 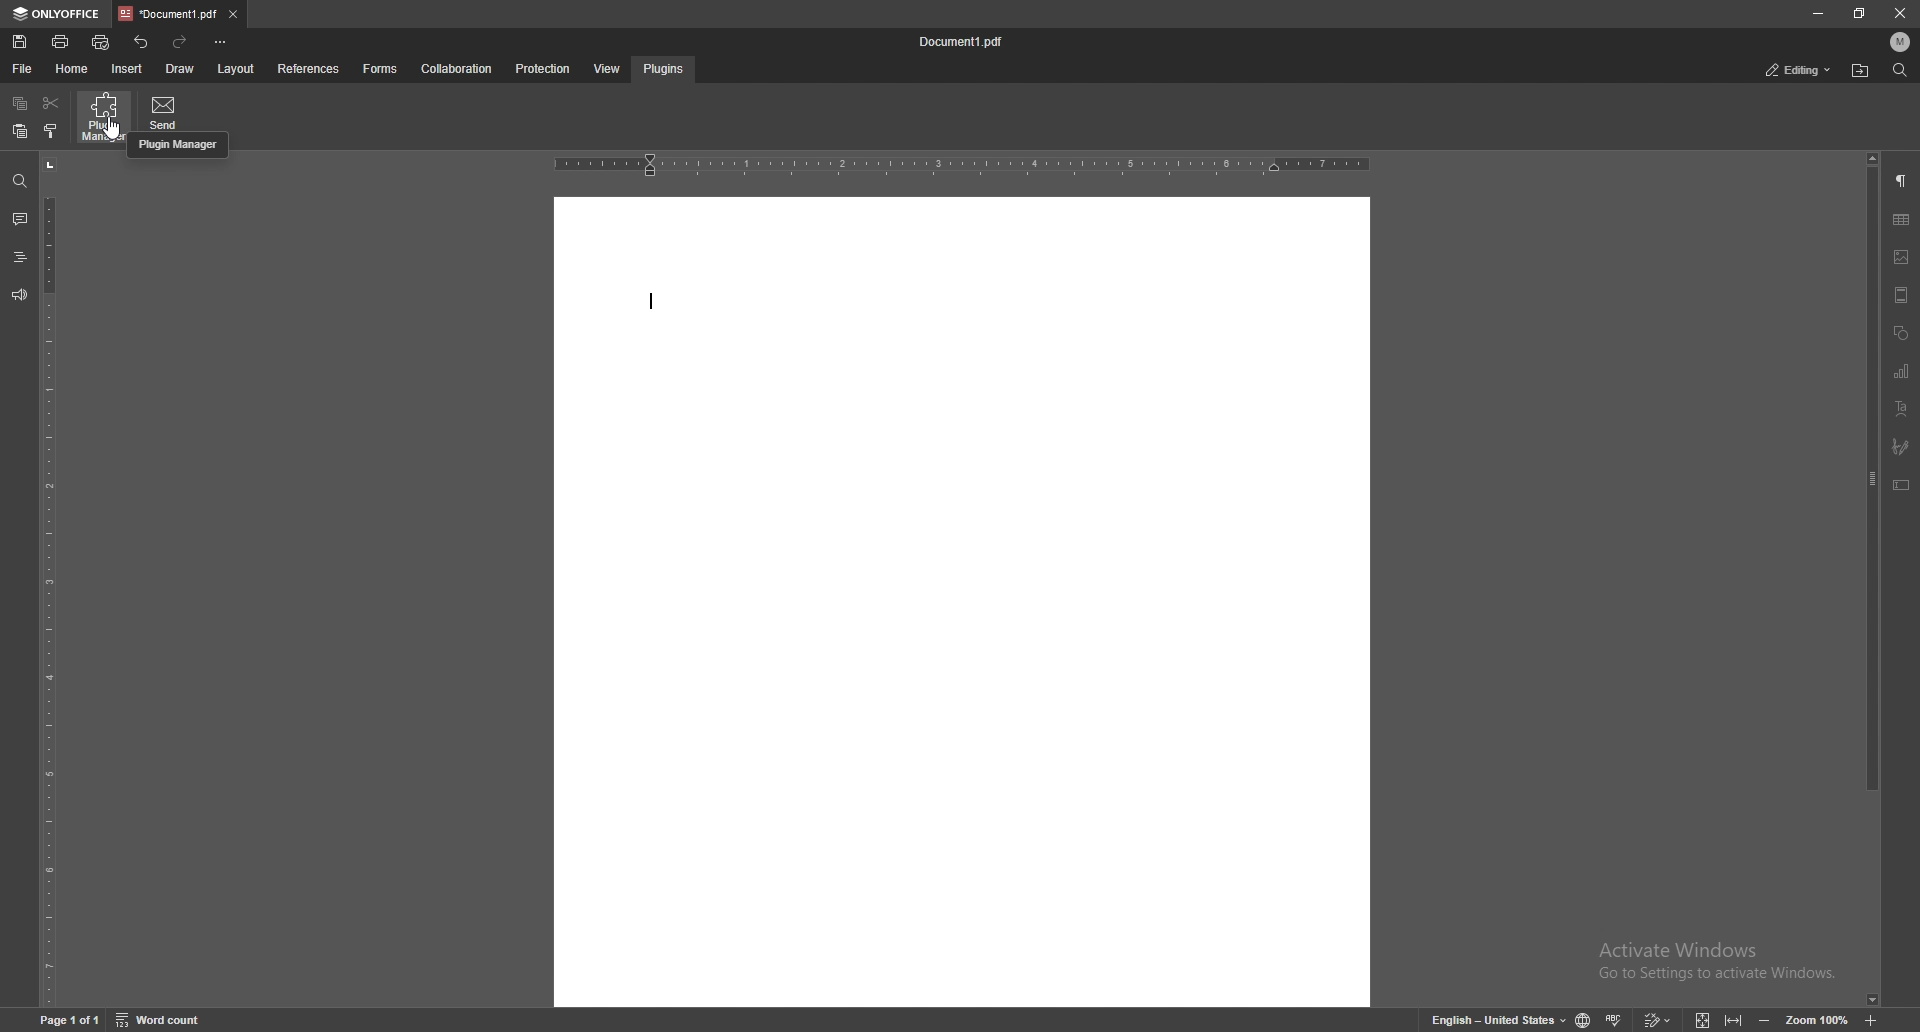 I want to click on shapes, so click(x=1903, y=333).